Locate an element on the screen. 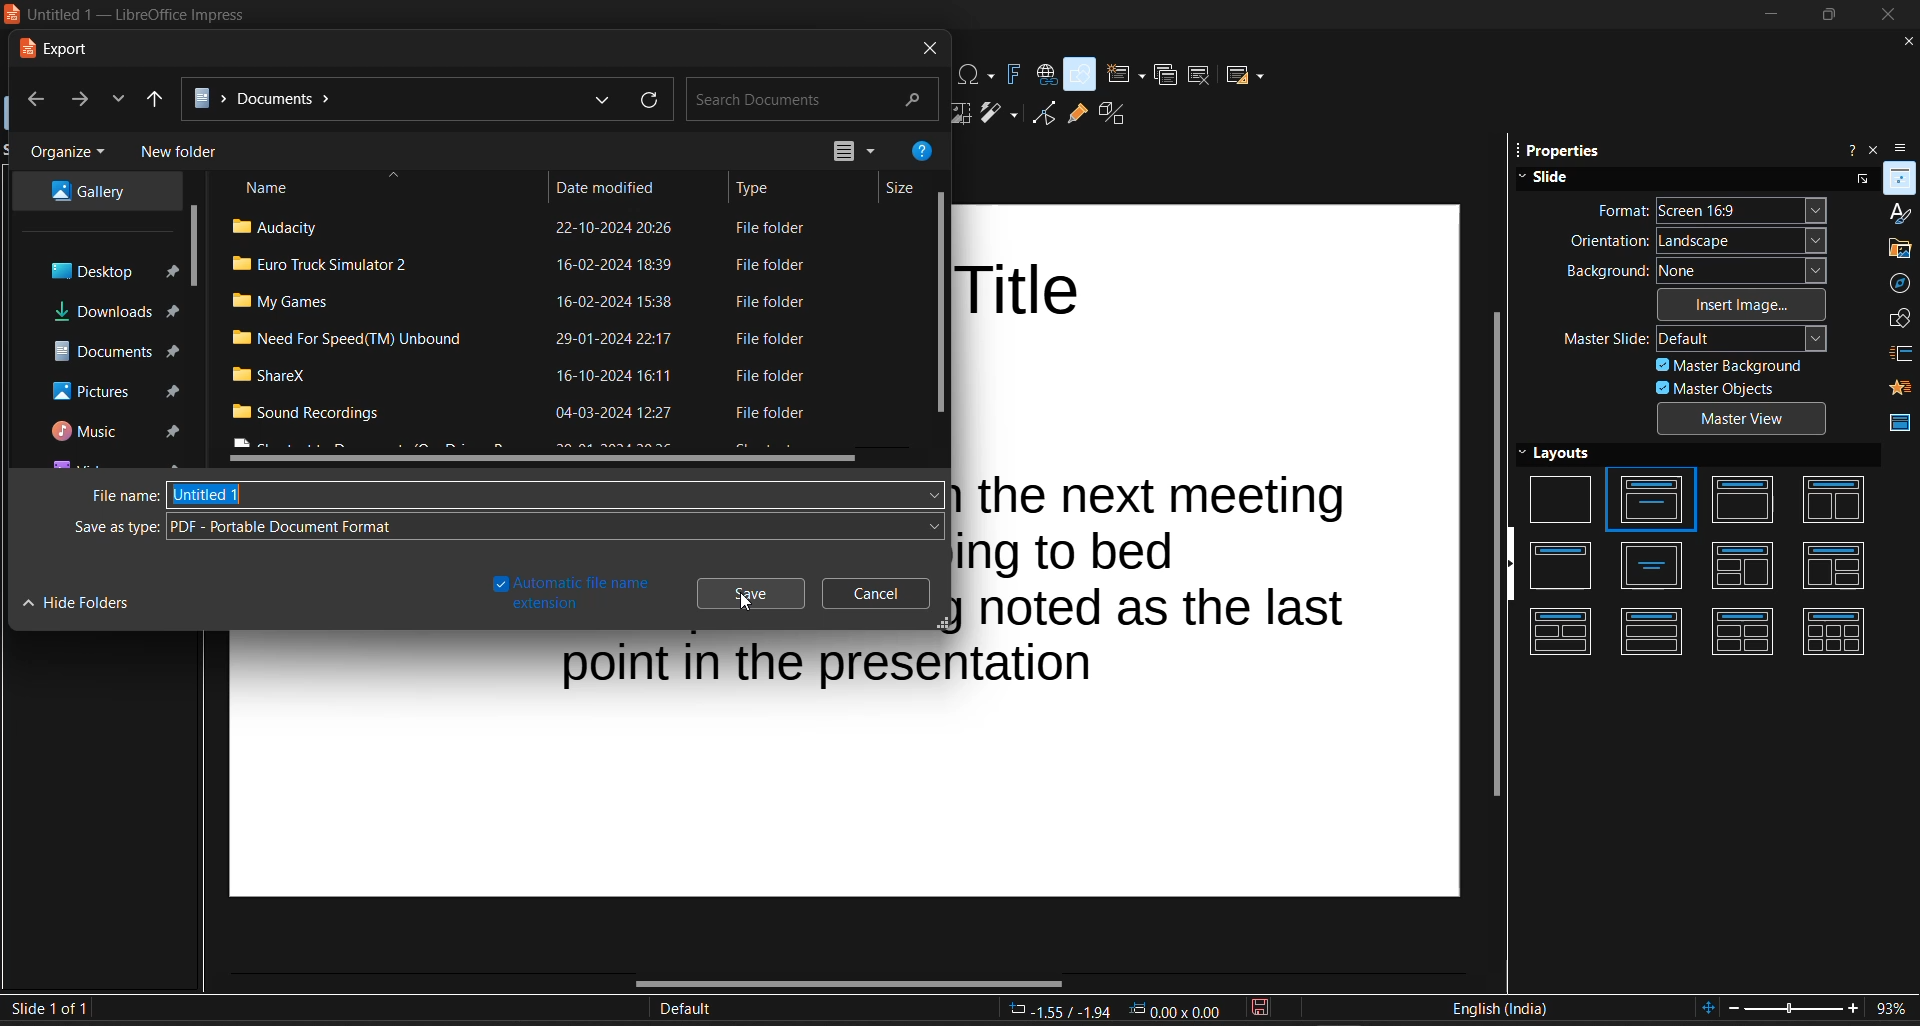  file  name is located at coordinates (520, 495).